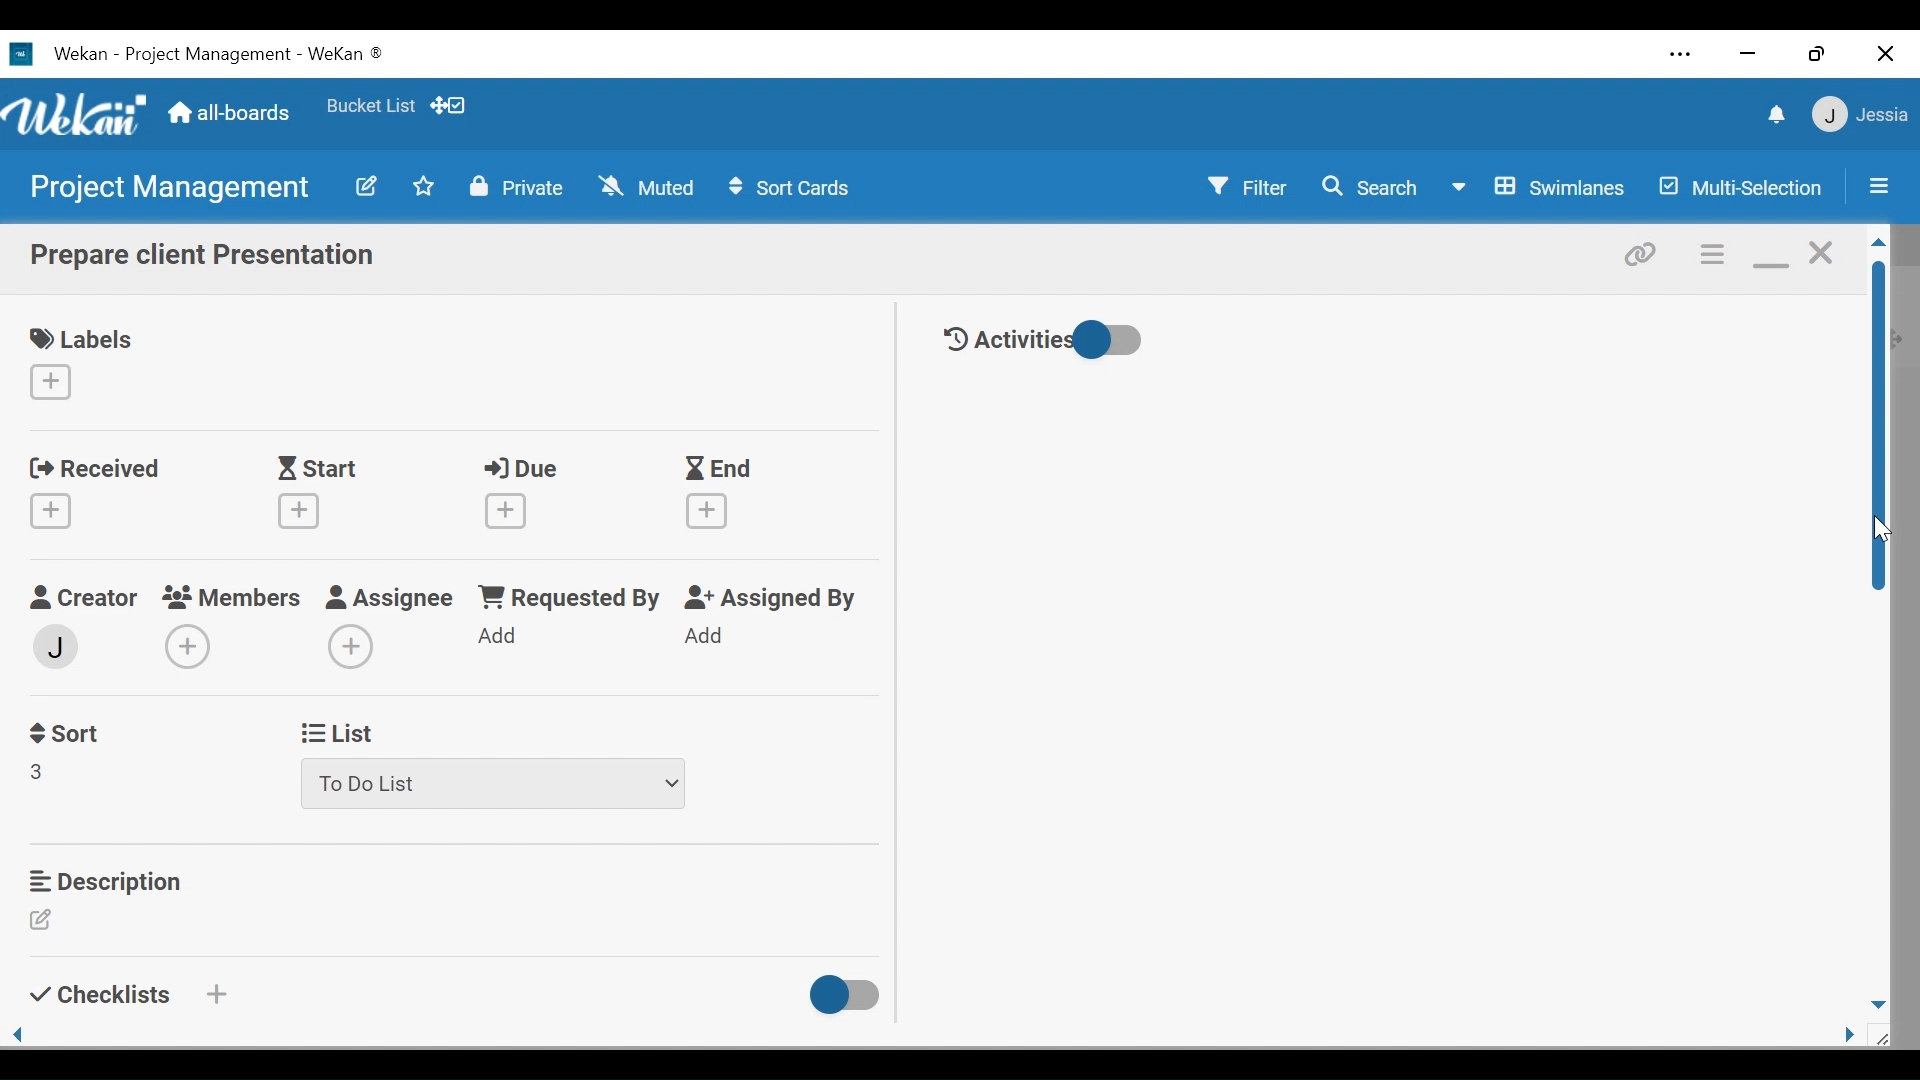  What do you see at coordinates (1120, 339) in the screenshot?
I see `Toggle show/hide activities` at bounding box center [1120, 339].